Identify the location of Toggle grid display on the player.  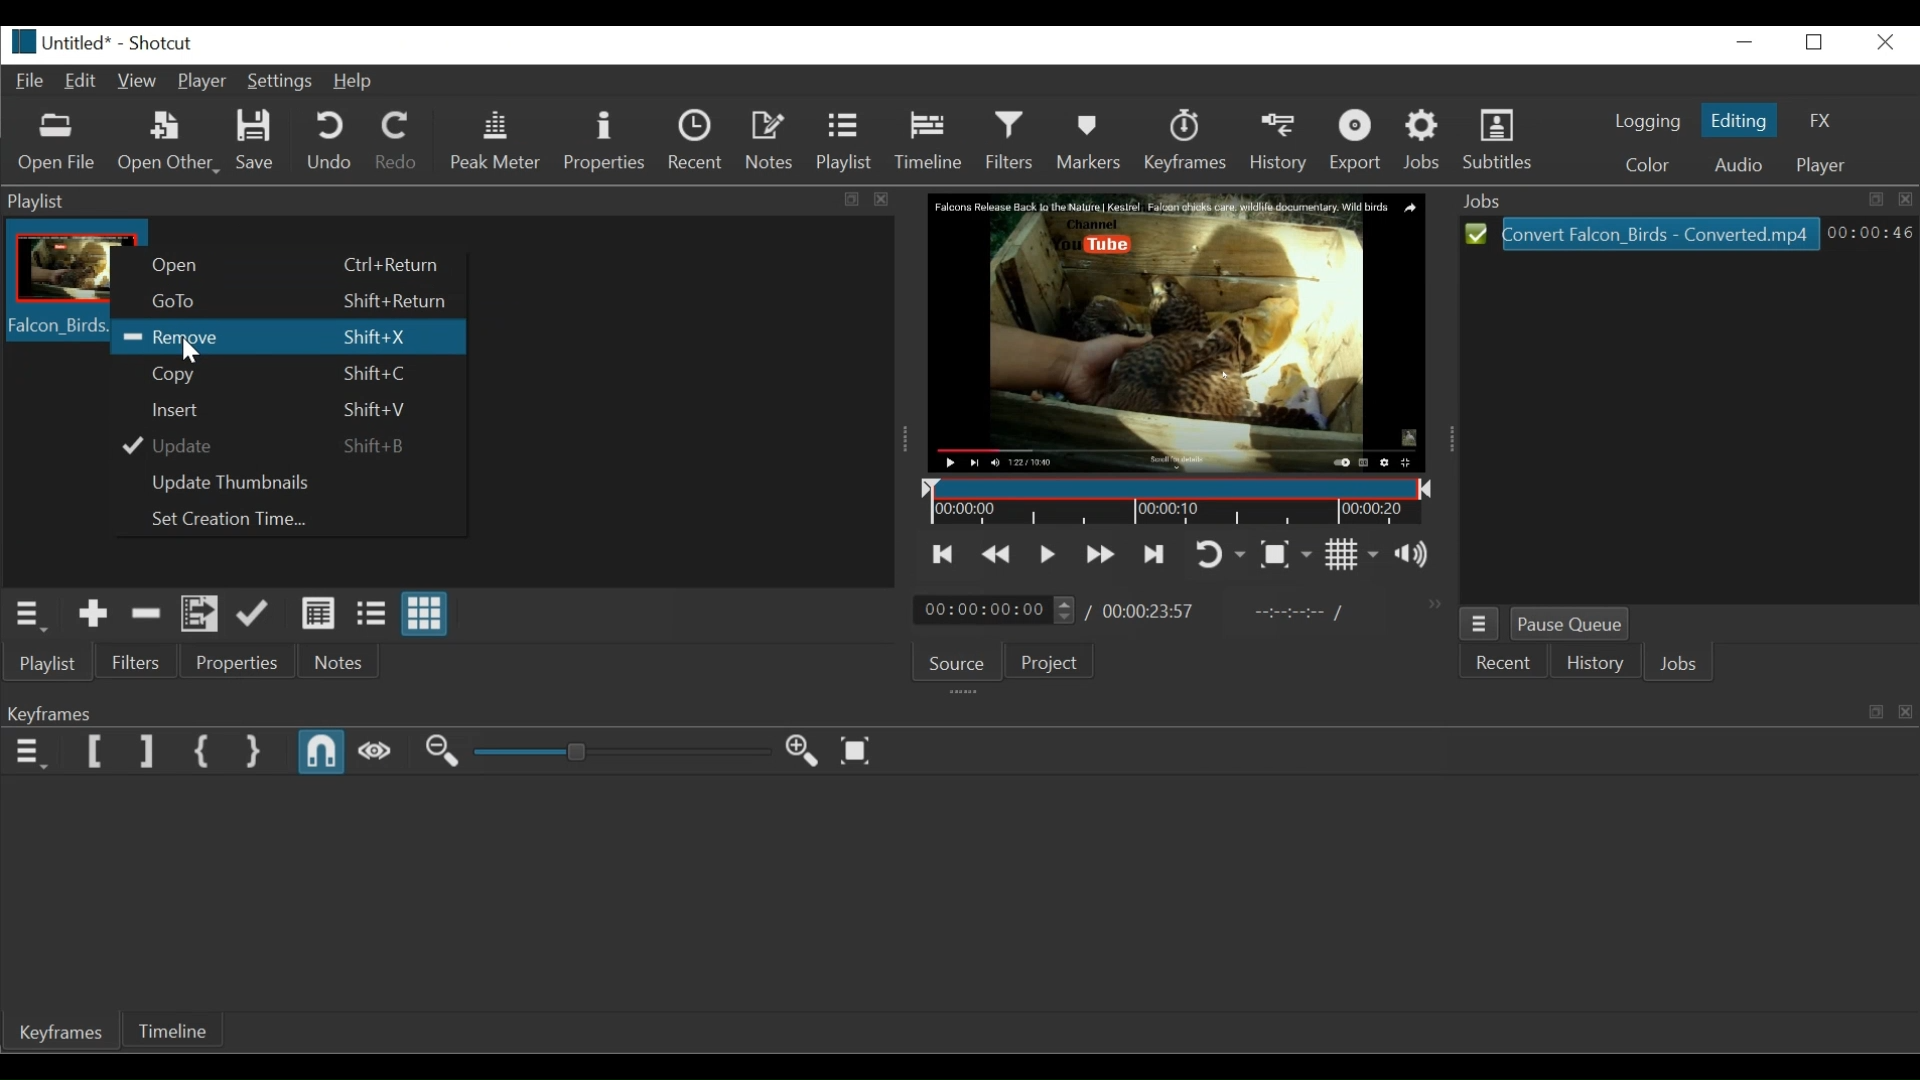
(1353, 556).